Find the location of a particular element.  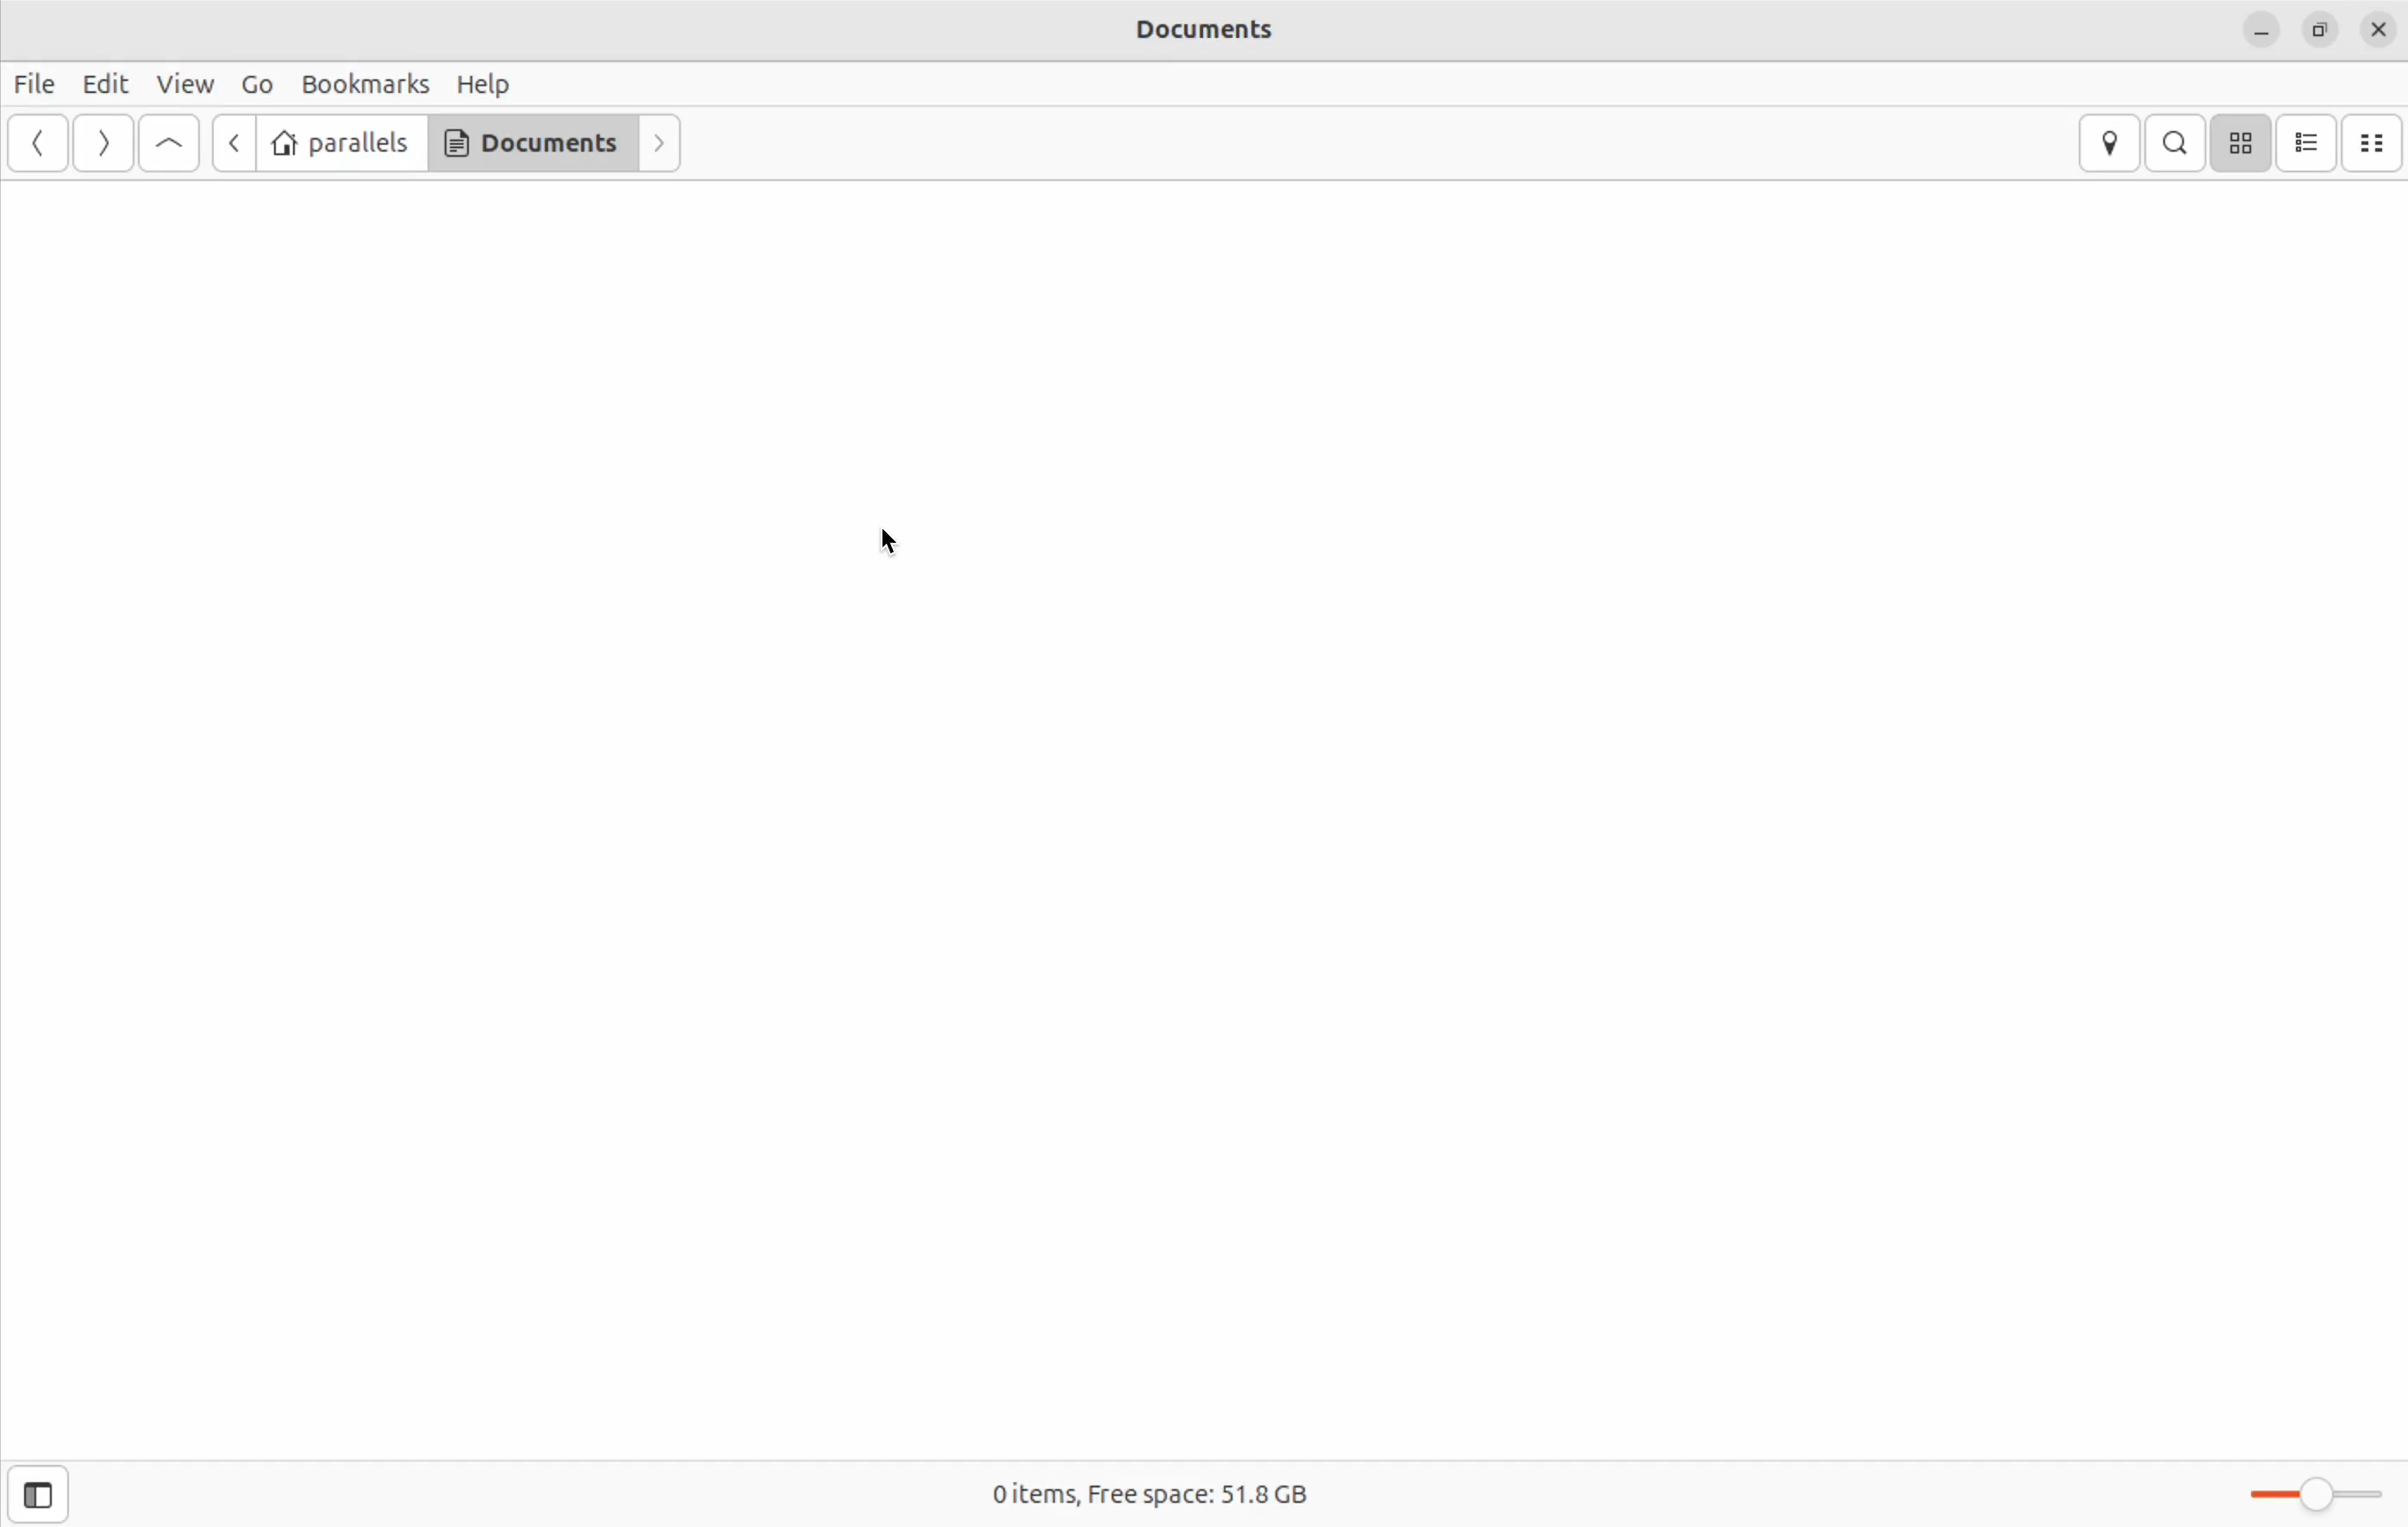

documents is located at coordinates (532, 142).